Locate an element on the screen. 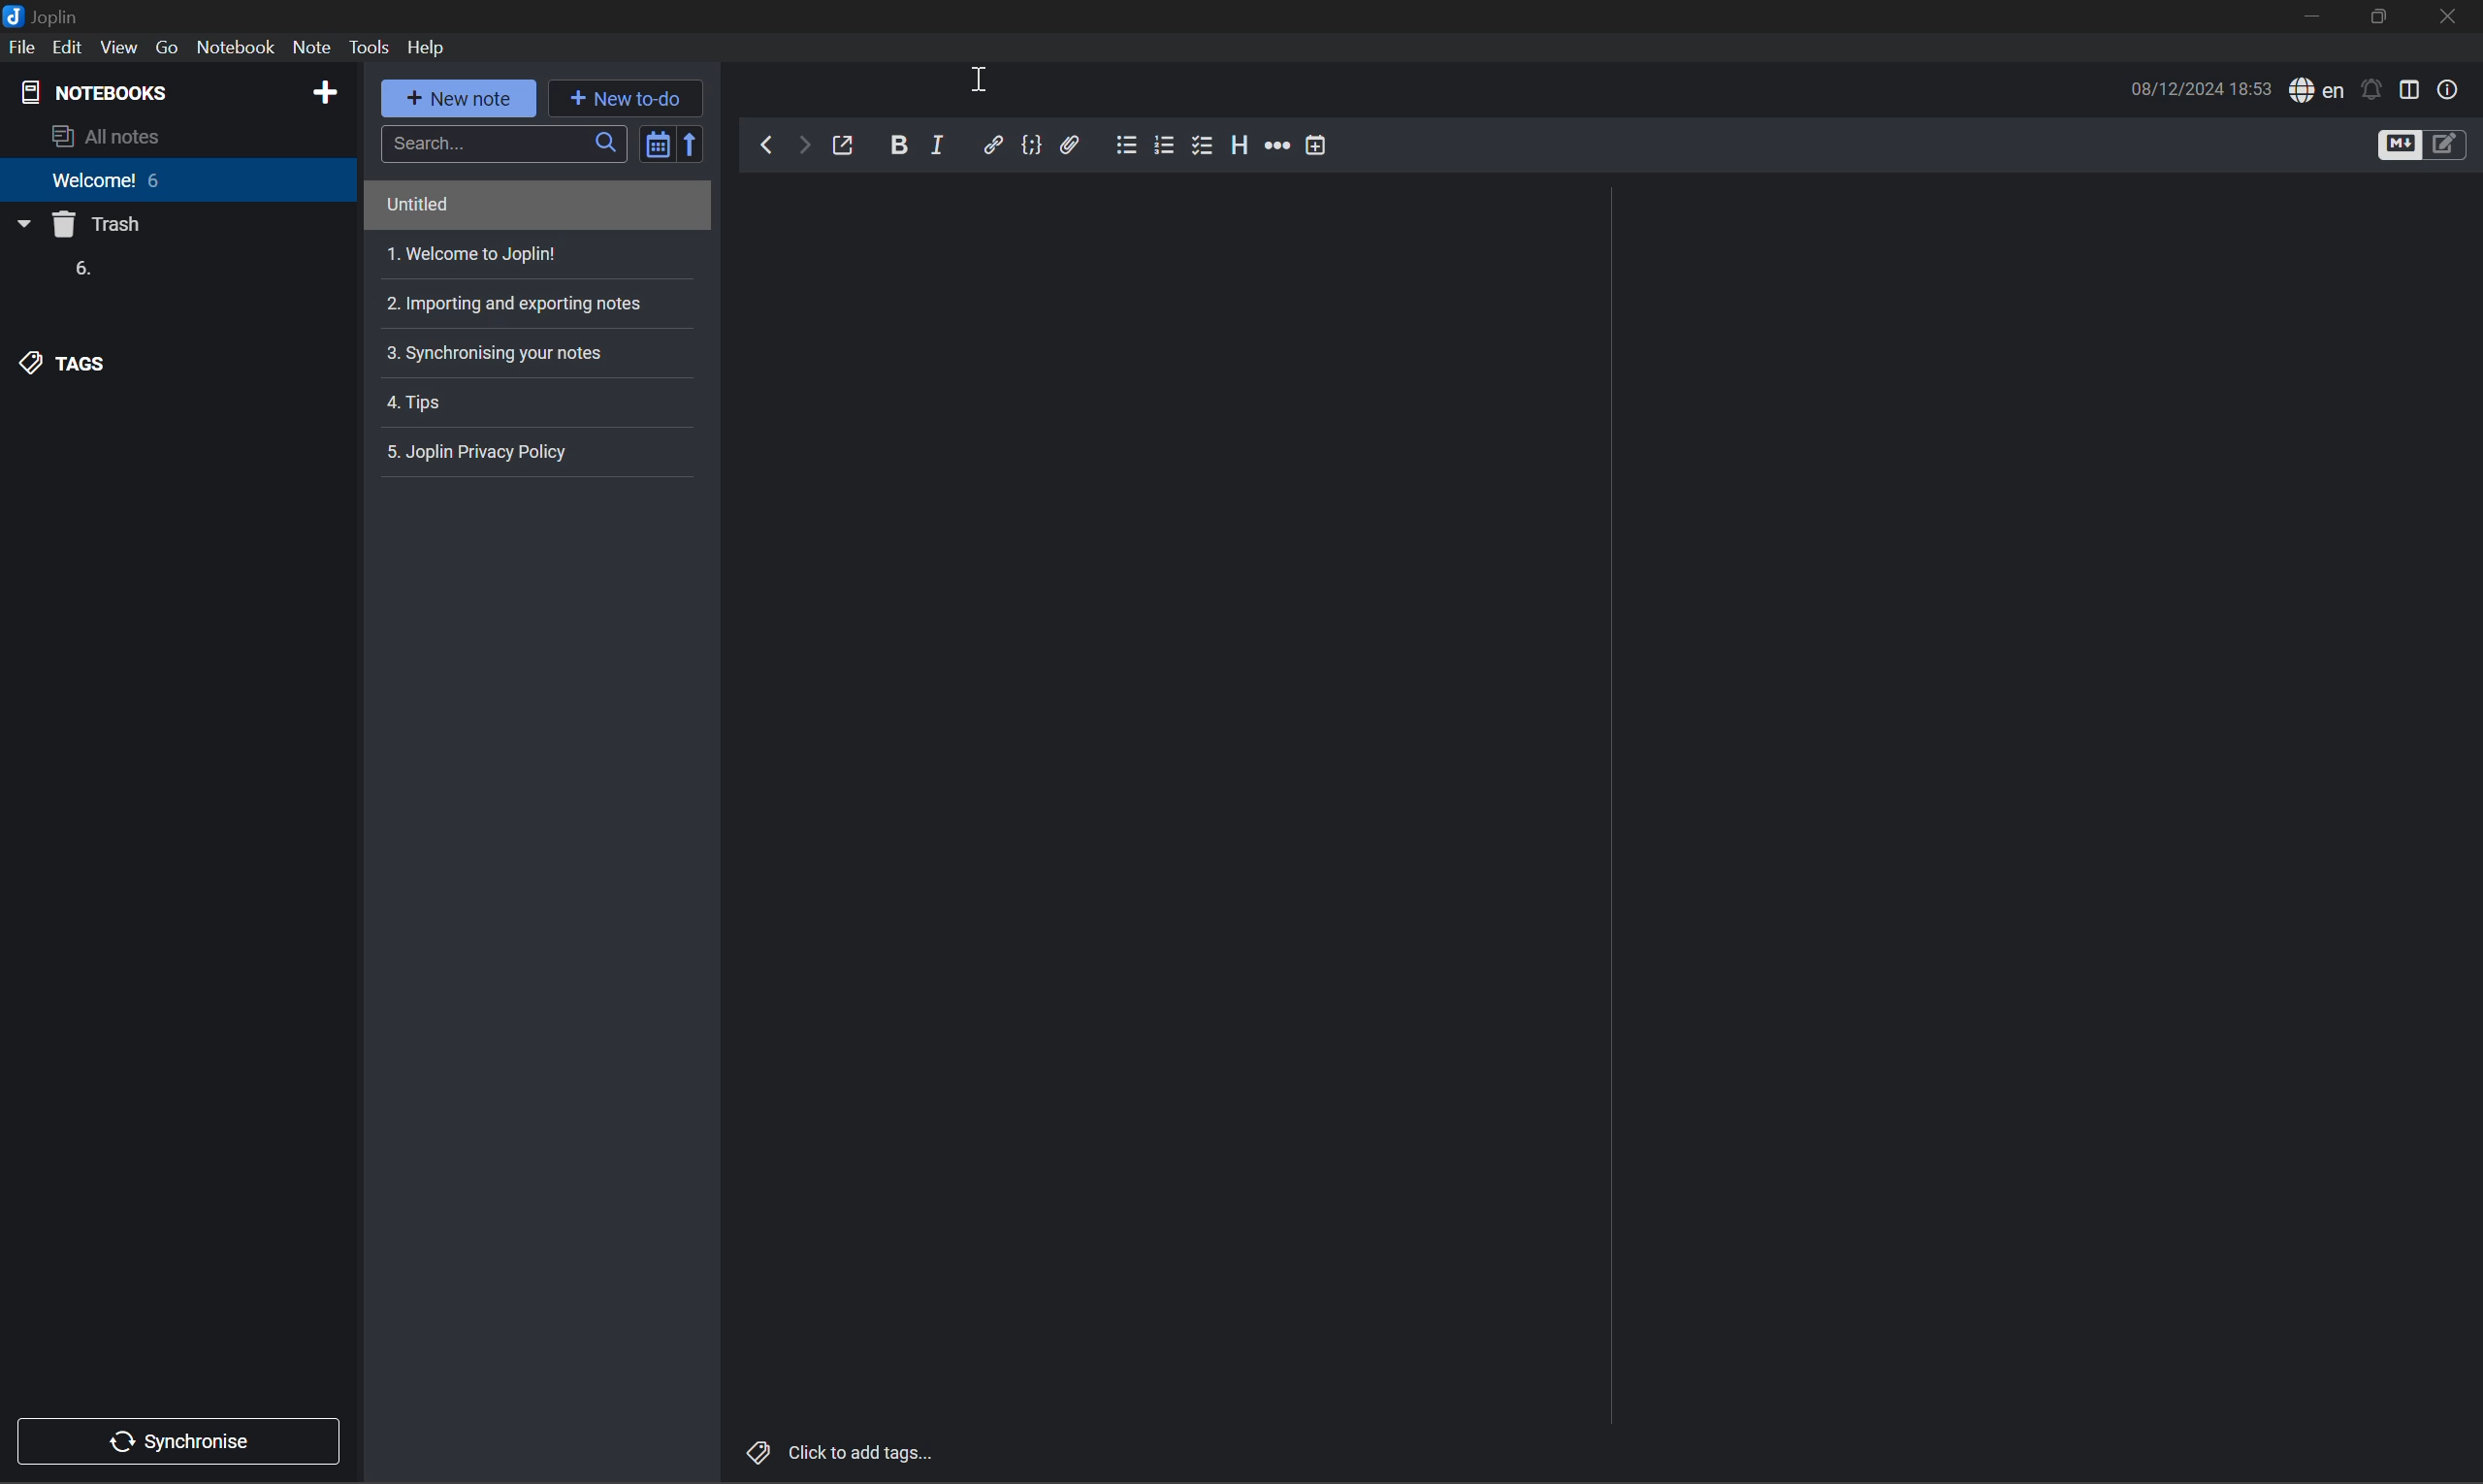 The height and width of the screenshot is (1484, 2483). Synchronise is located at coordinates (186, 1438).